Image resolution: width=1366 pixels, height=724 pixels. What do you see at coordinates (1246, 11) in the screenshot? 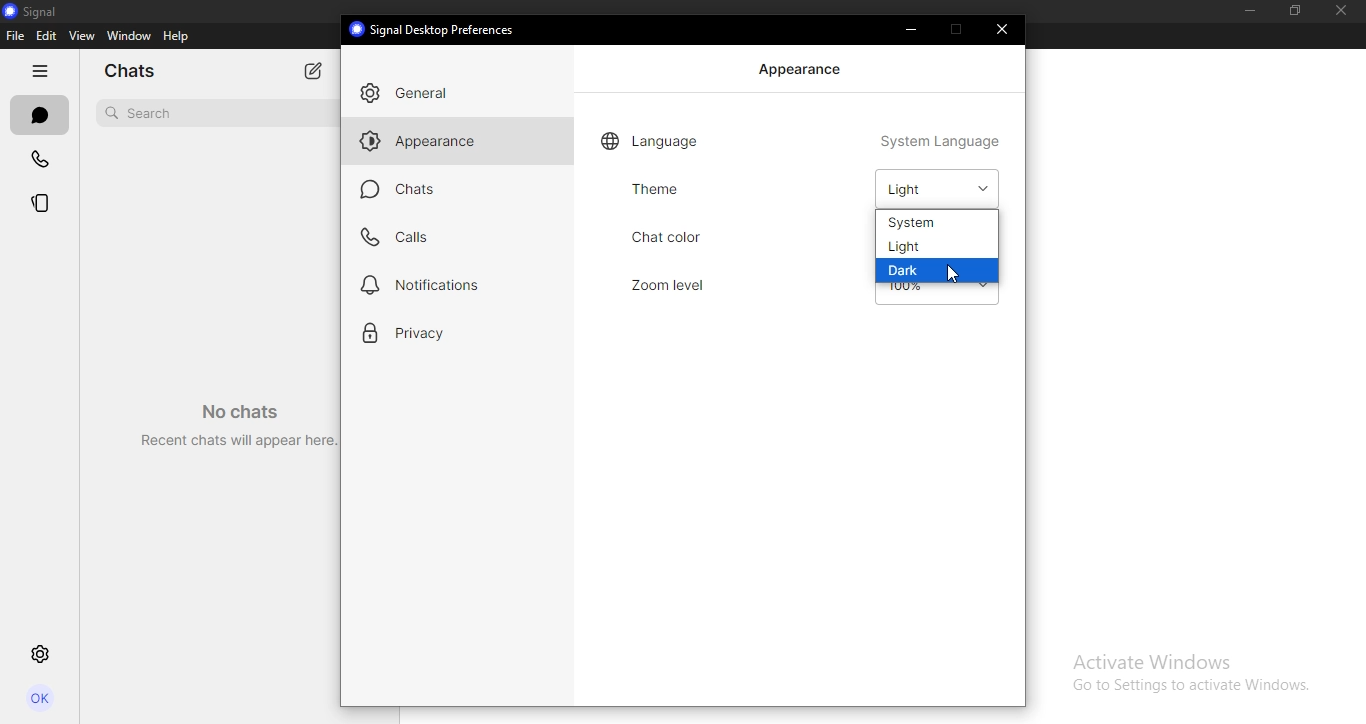
I see `minimize` at bounding box center [1246, 11].